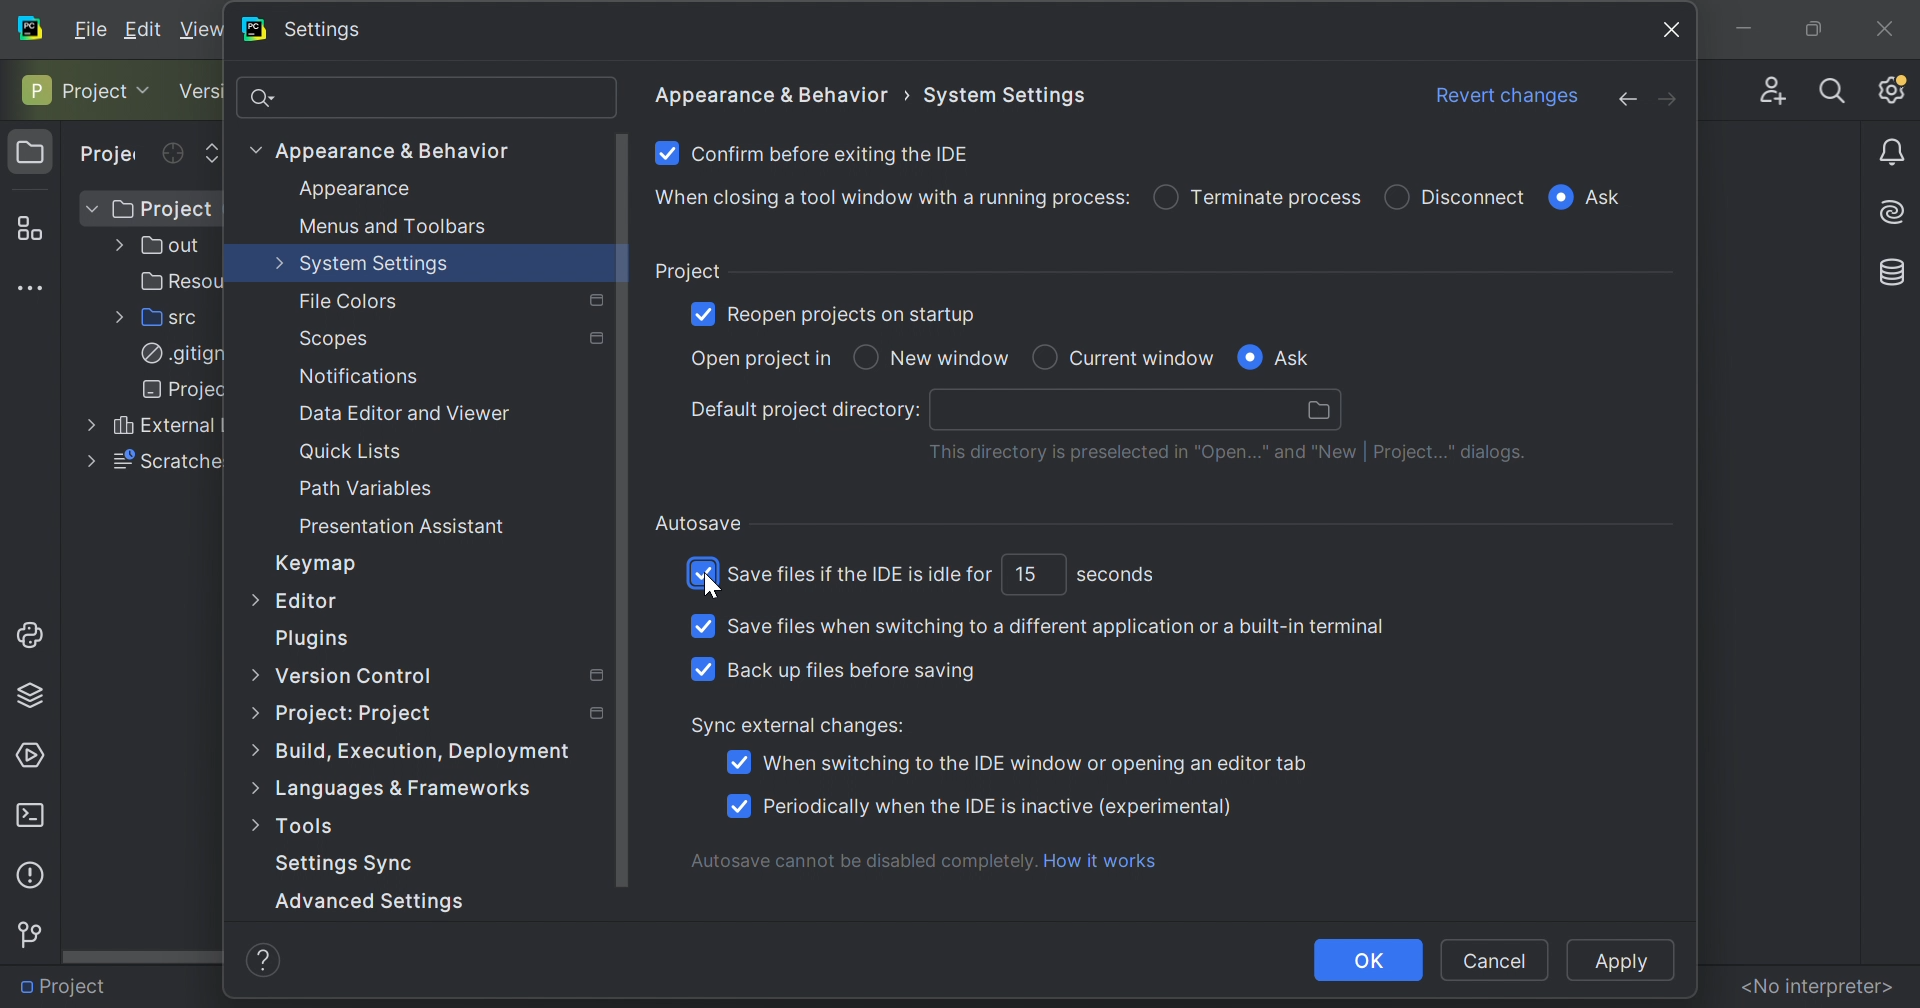 This screenshot has width=1920, height=1008. What do you see at coordinates (115, 318) in the screenshot?
I see `More` at bounding box center [115, 318].